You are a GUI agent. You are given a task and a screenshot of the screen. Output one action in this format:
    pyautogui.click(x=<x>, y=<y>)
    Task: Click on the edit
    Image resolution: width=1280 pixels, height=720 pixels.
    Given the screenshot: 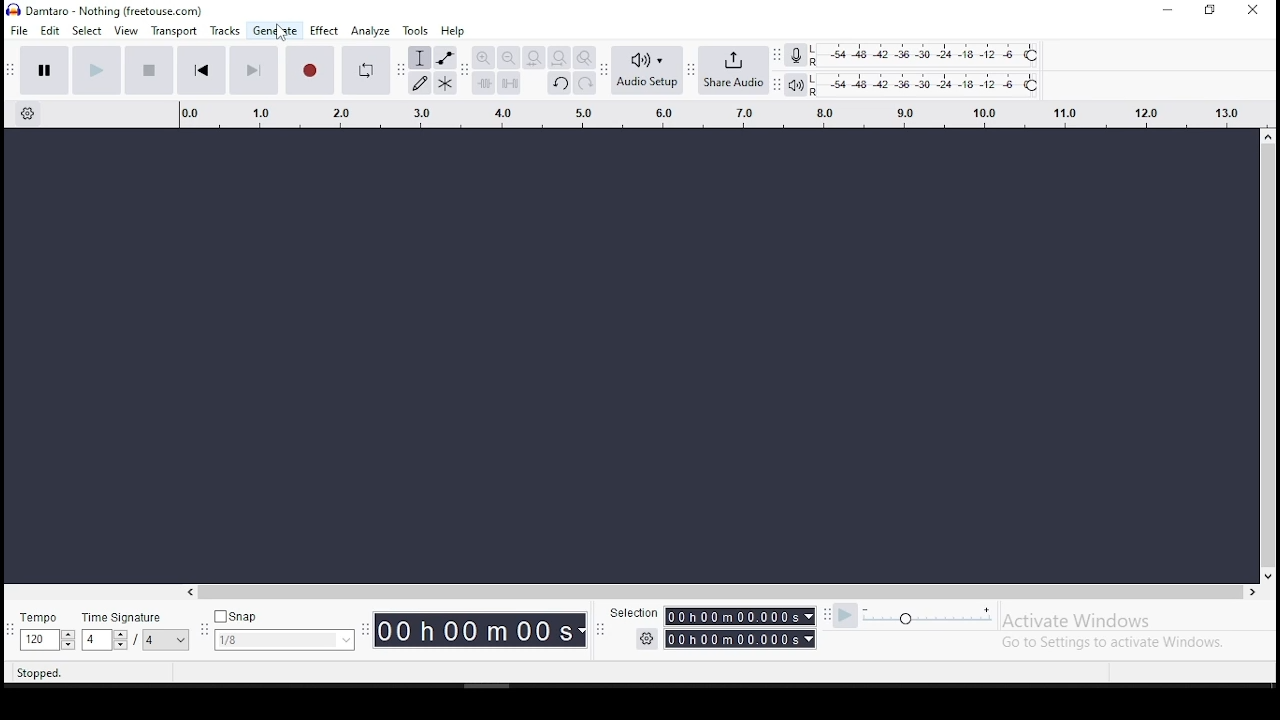 What is the action you would take?
    pyautogui.click(x=51, y=30)
    